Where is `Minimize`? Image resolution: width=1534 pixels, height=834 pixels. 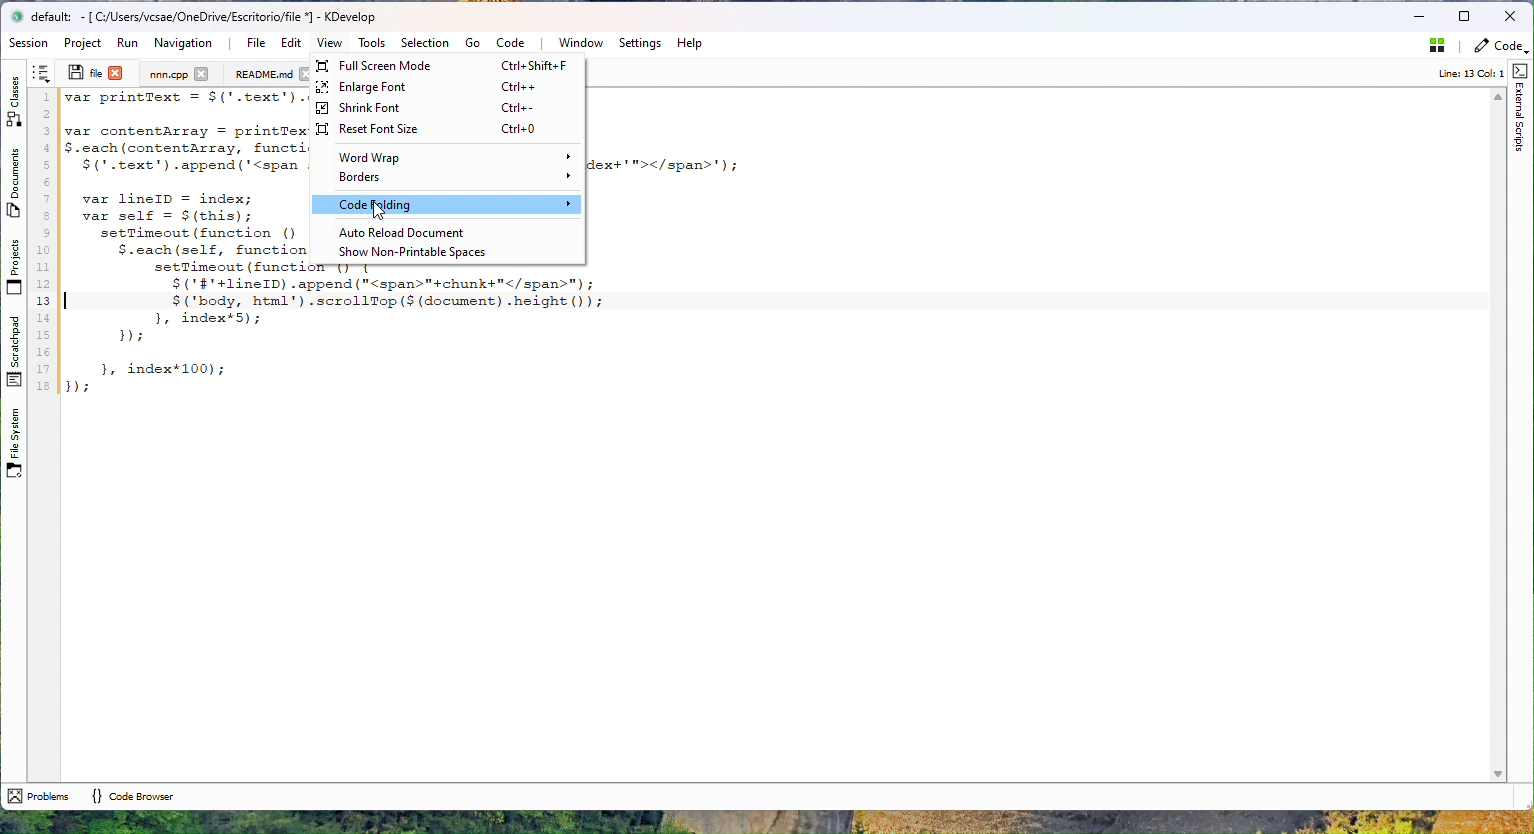 Minimize is located at coordinates (1418, 17).